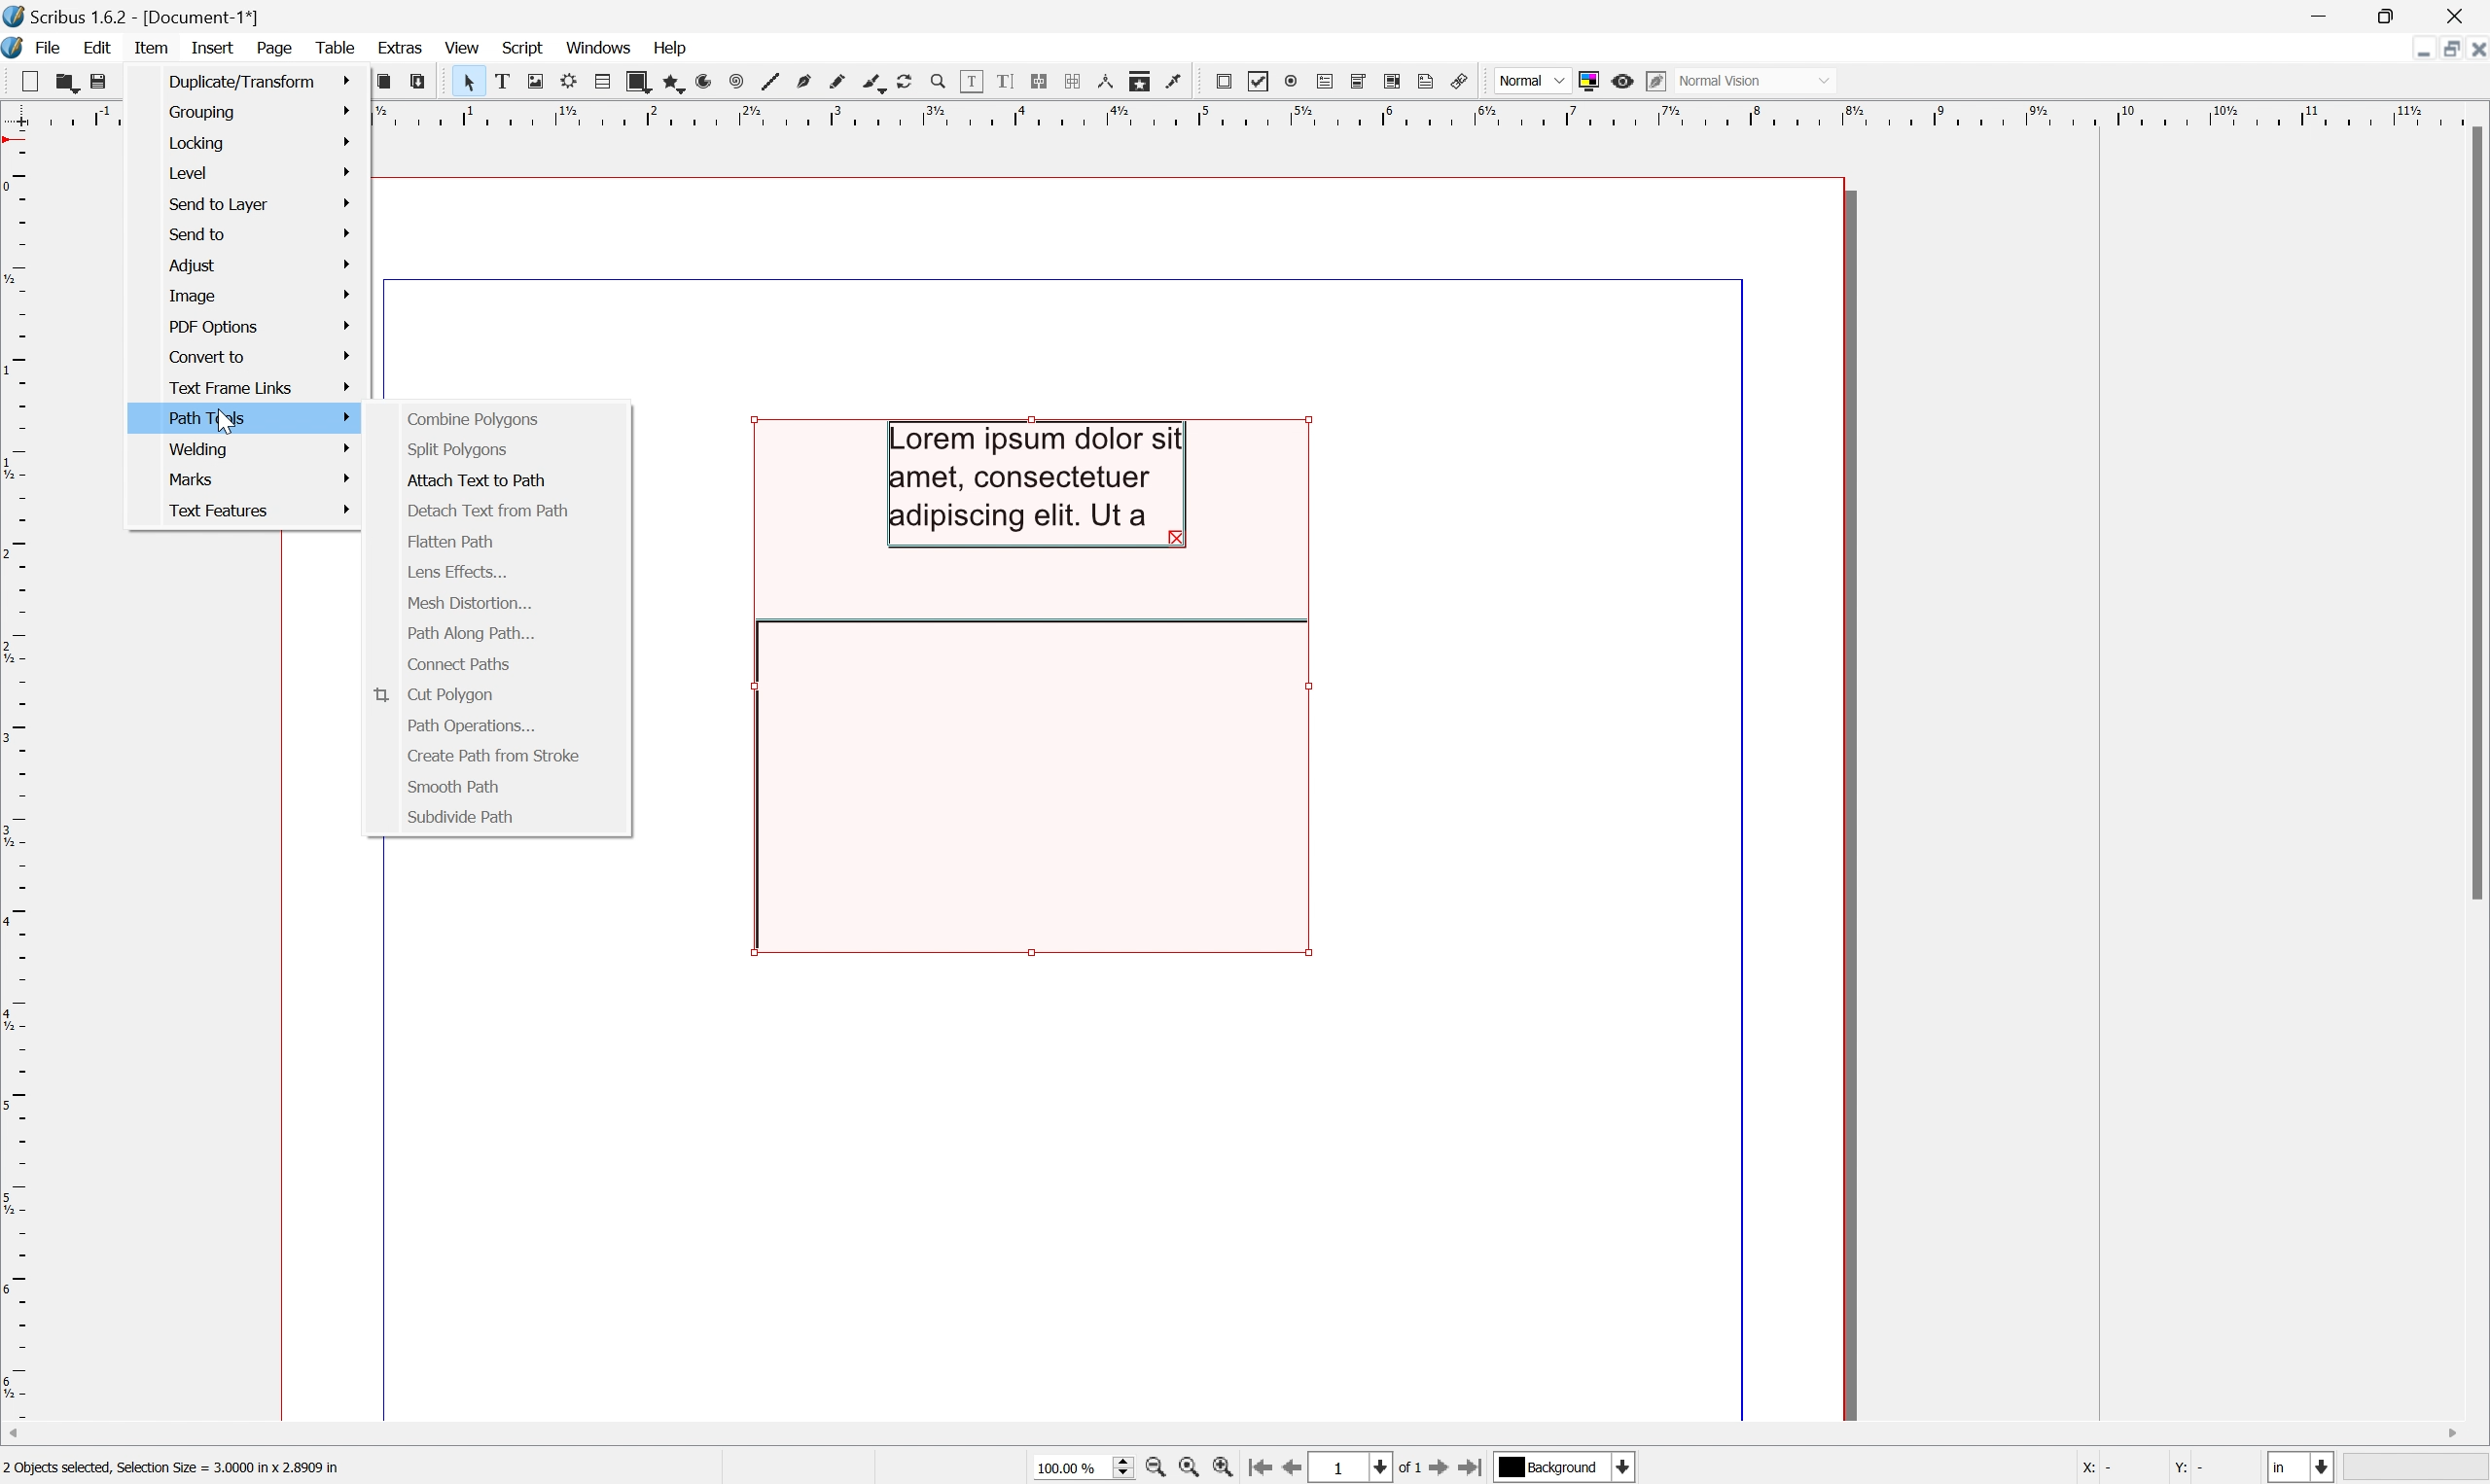 The height and width of the screenshot is (1484, 2490). What do you see at coordinates (1393, 81) in the screenshot?
I see `PDF list box` at bounding box center [1393, 81].